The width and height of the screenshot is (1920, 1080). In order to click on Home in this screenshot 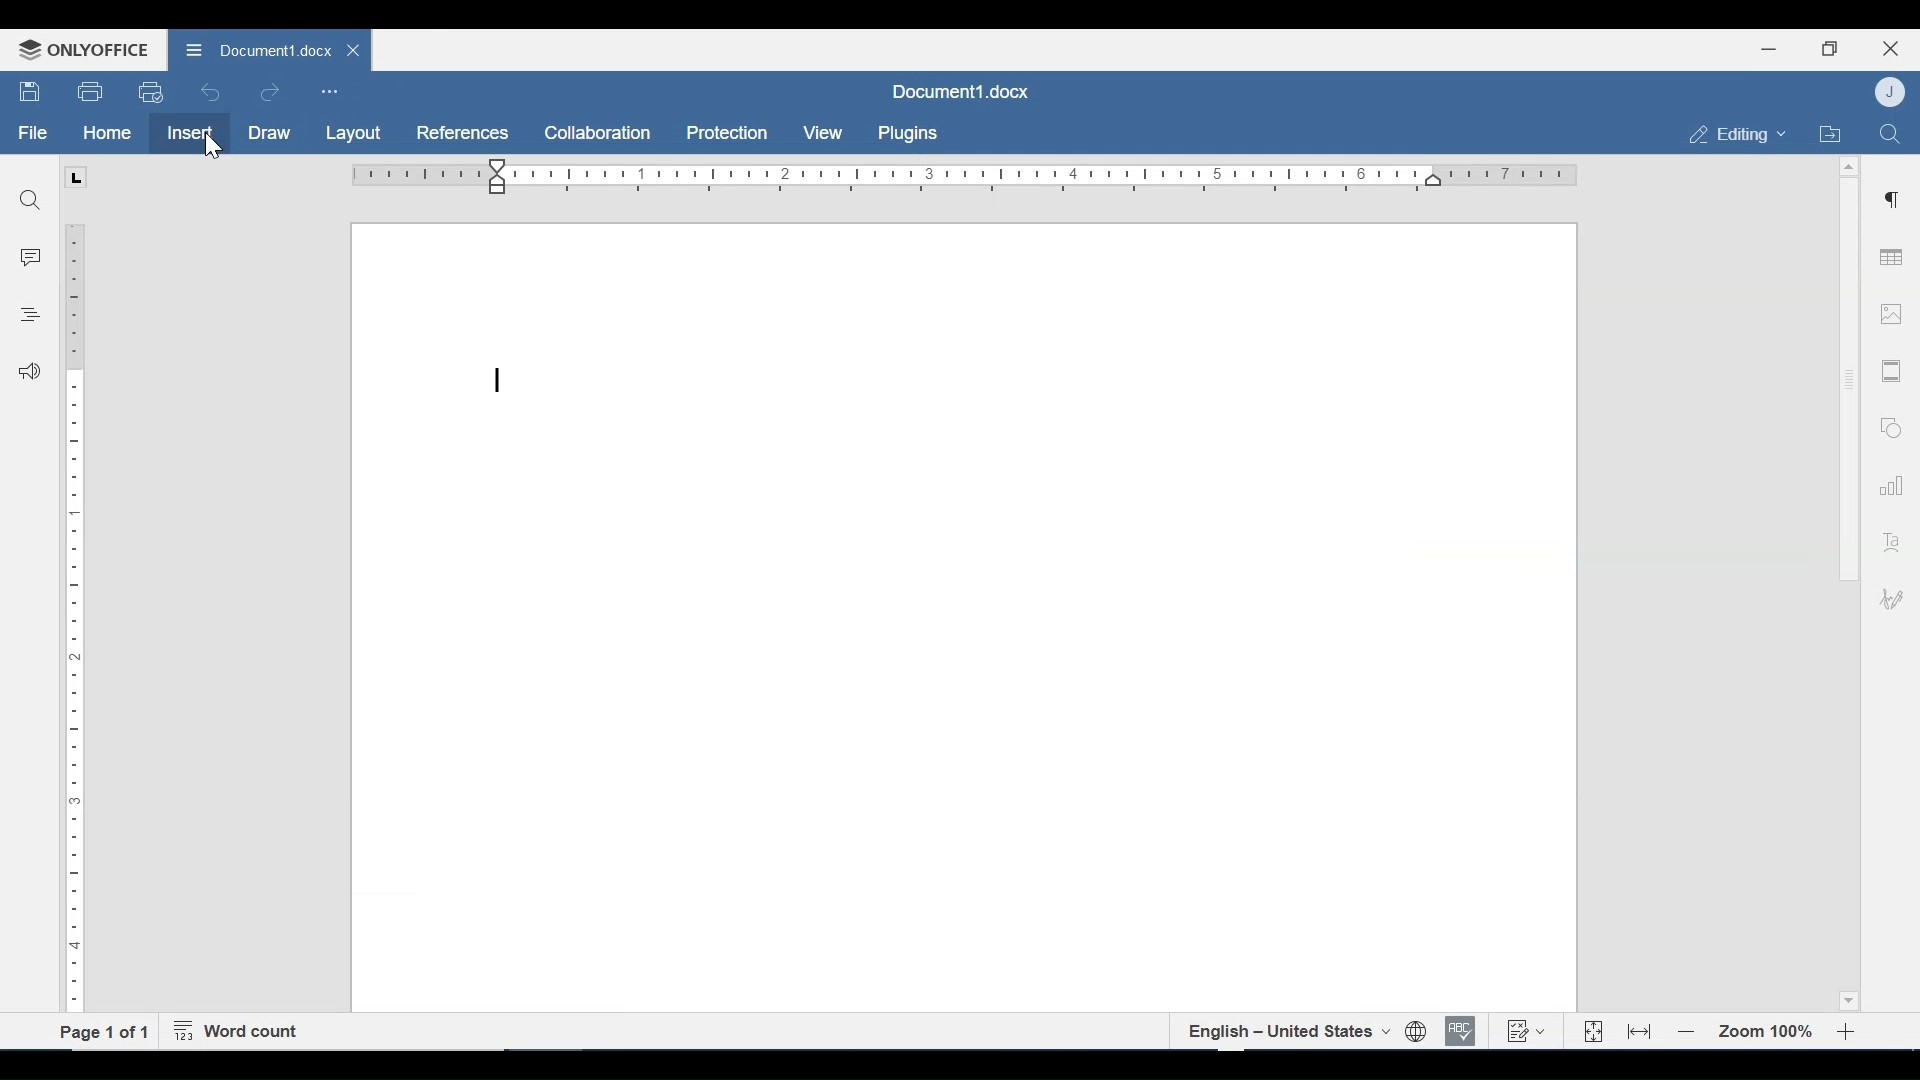, I will do `click(107, 133)`.